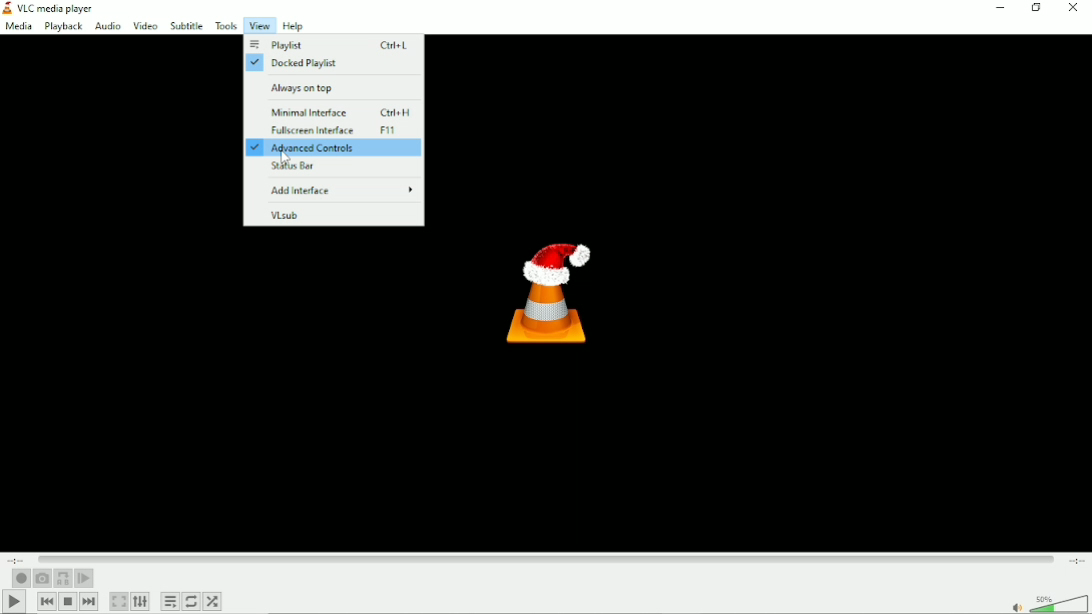 The image size is (1092, 614). I want to click on Toggle video in fullscreen, so click(120, 602).